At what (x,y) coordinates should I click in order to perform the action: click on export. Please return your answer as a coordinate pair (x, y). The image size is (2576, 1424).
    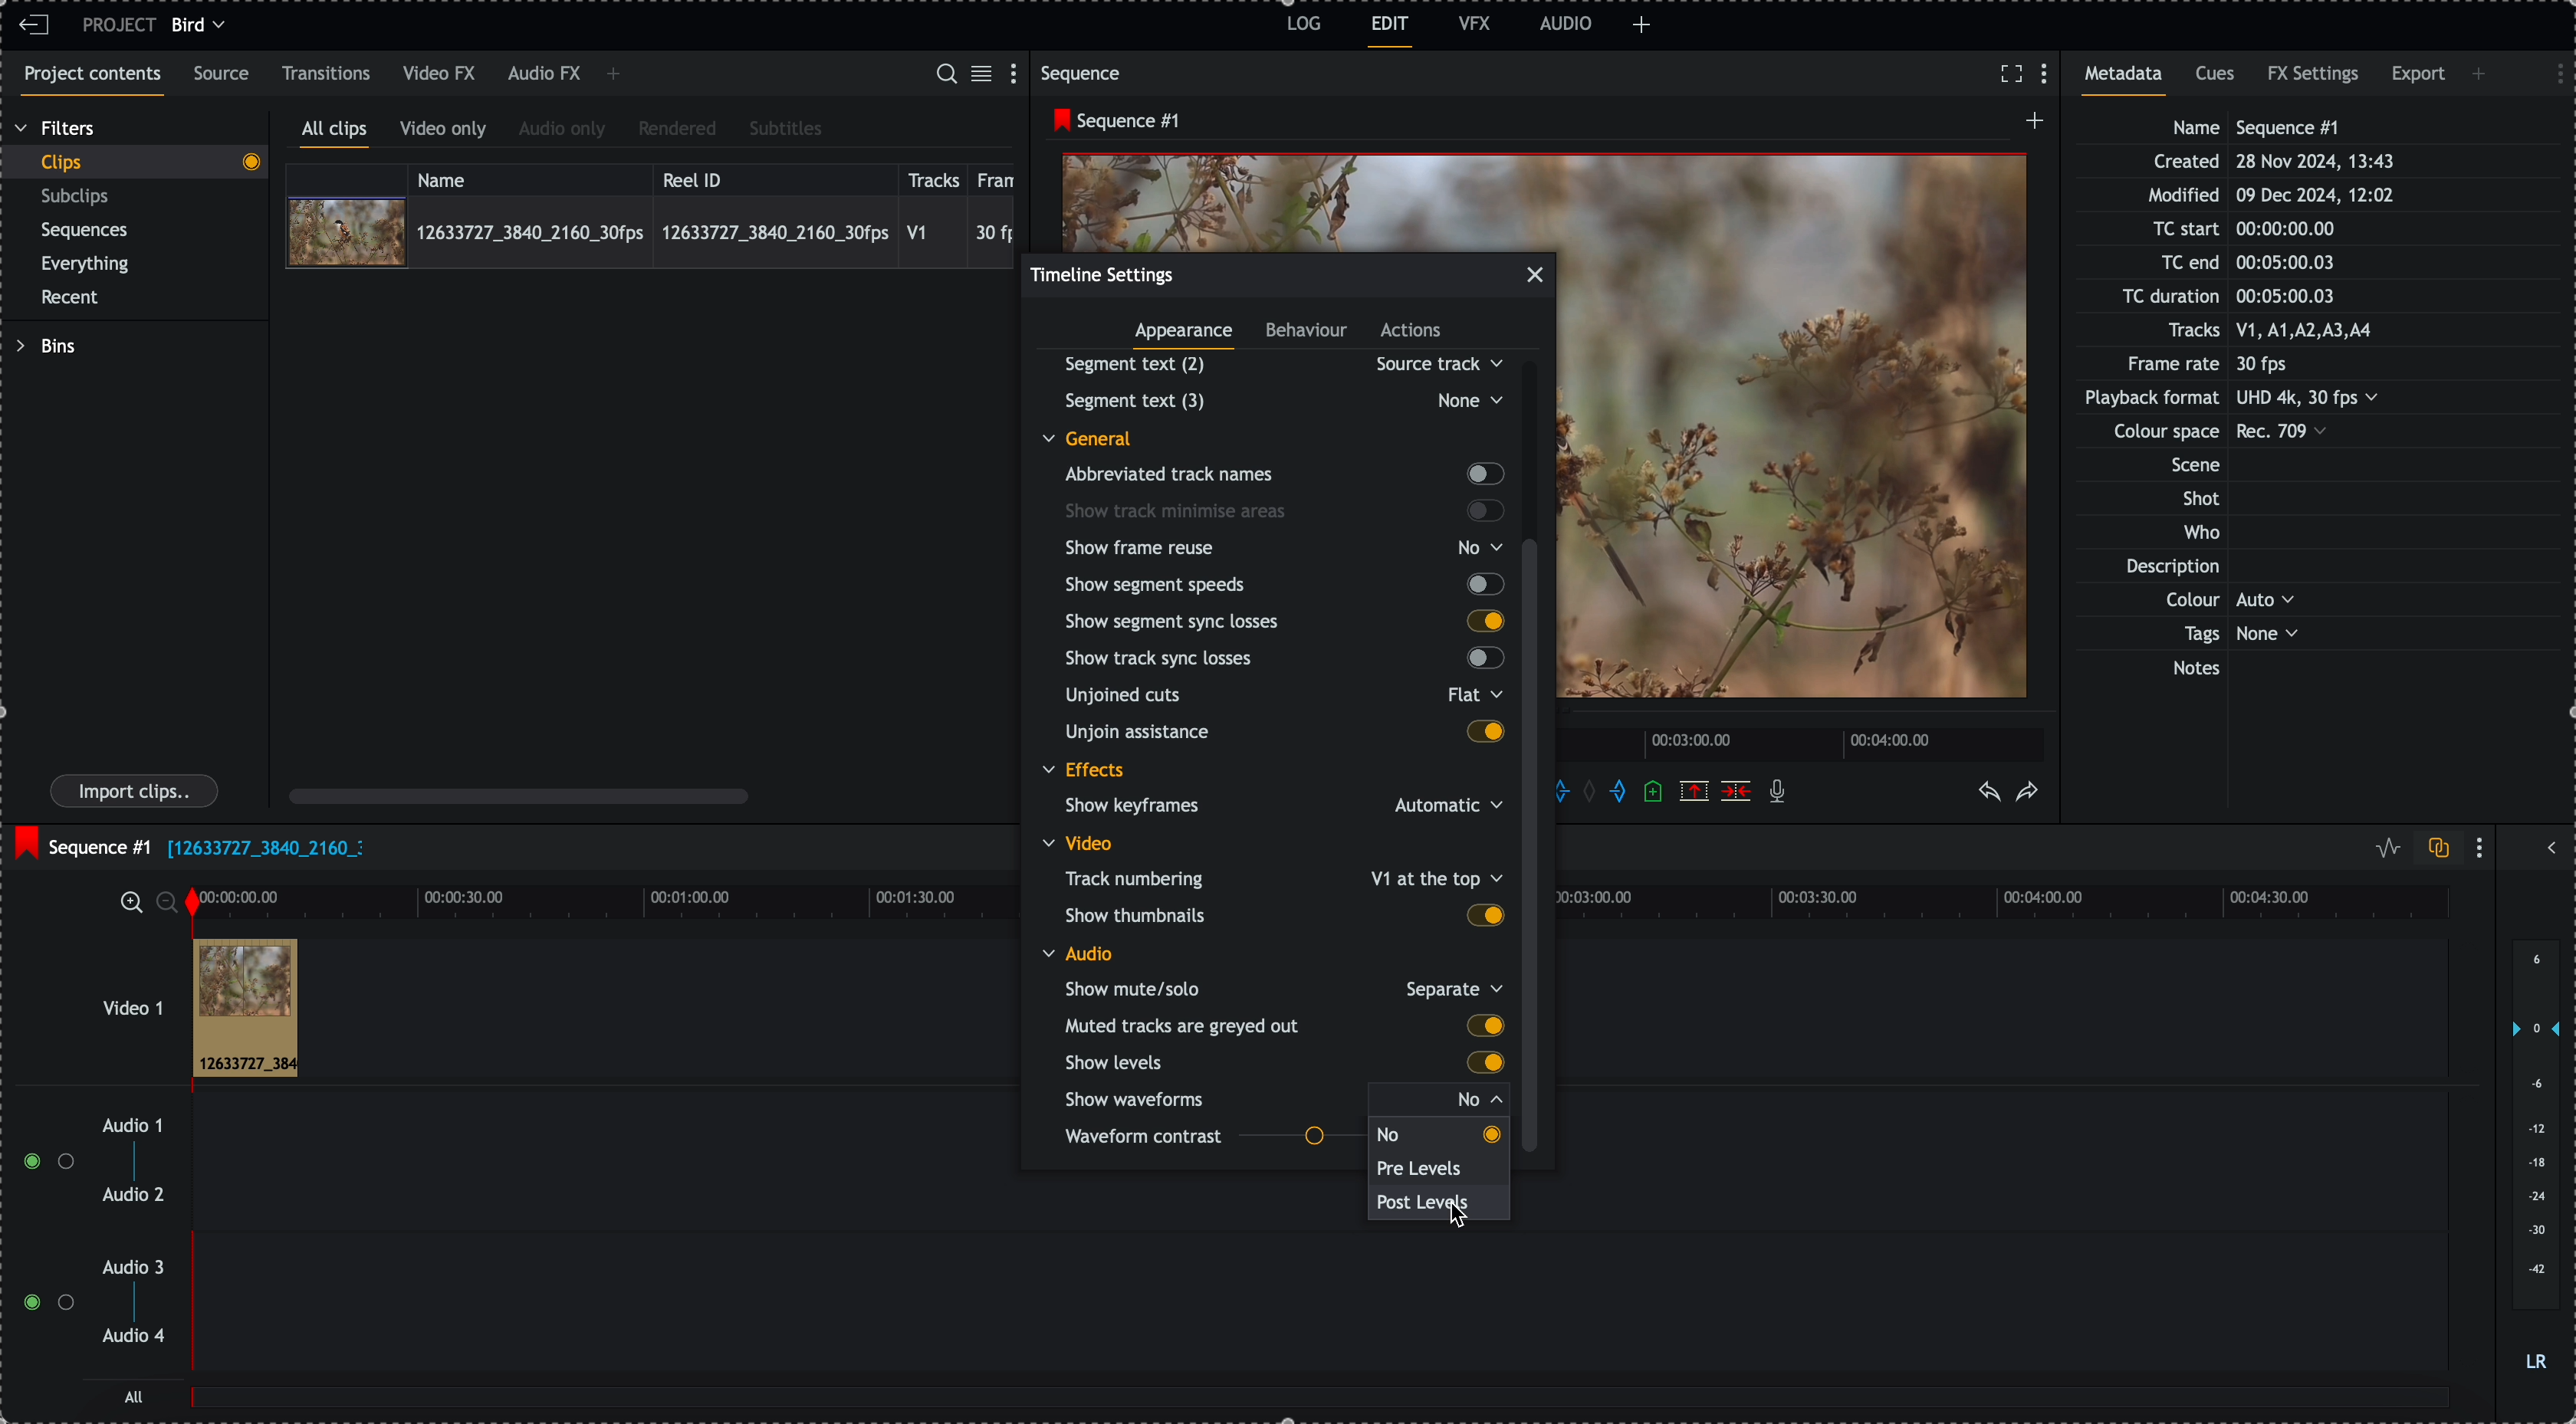
    Looking at the image, I should click on (2418, 78).